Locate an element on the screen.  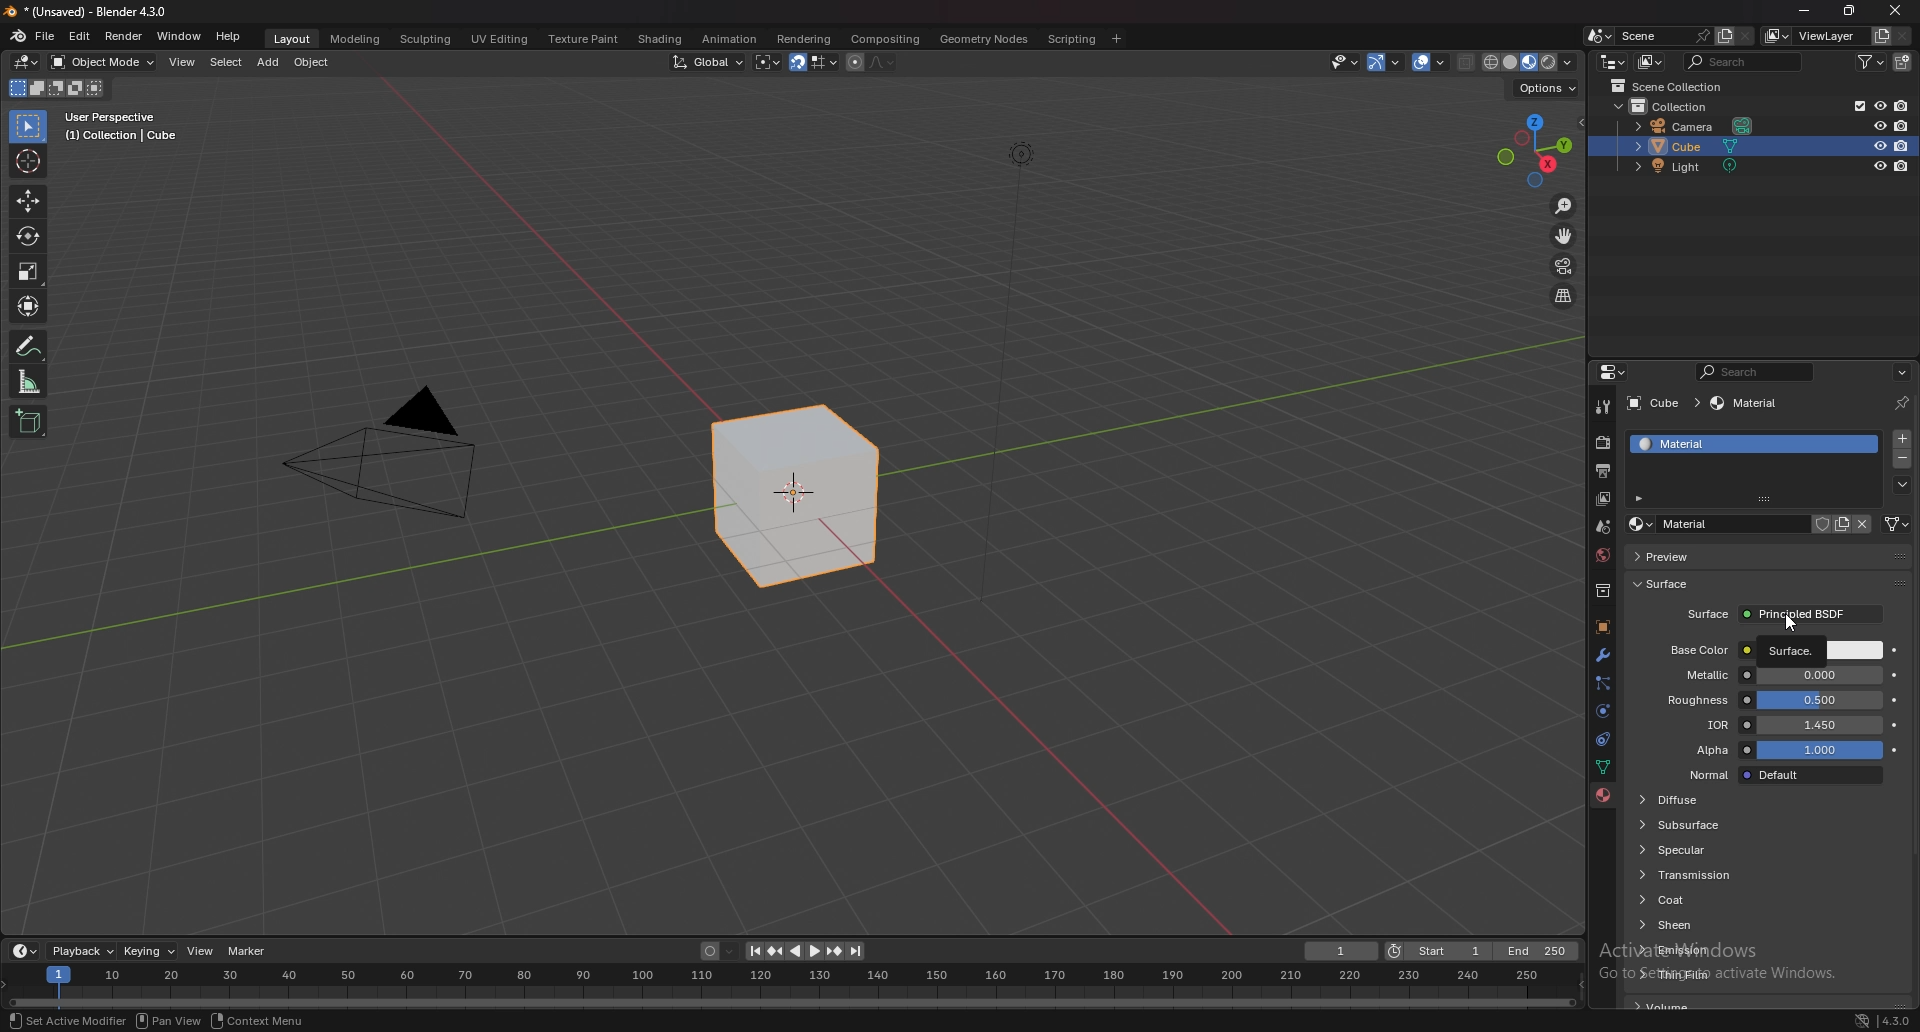
scrulpting is located at coordinates (428, 39).